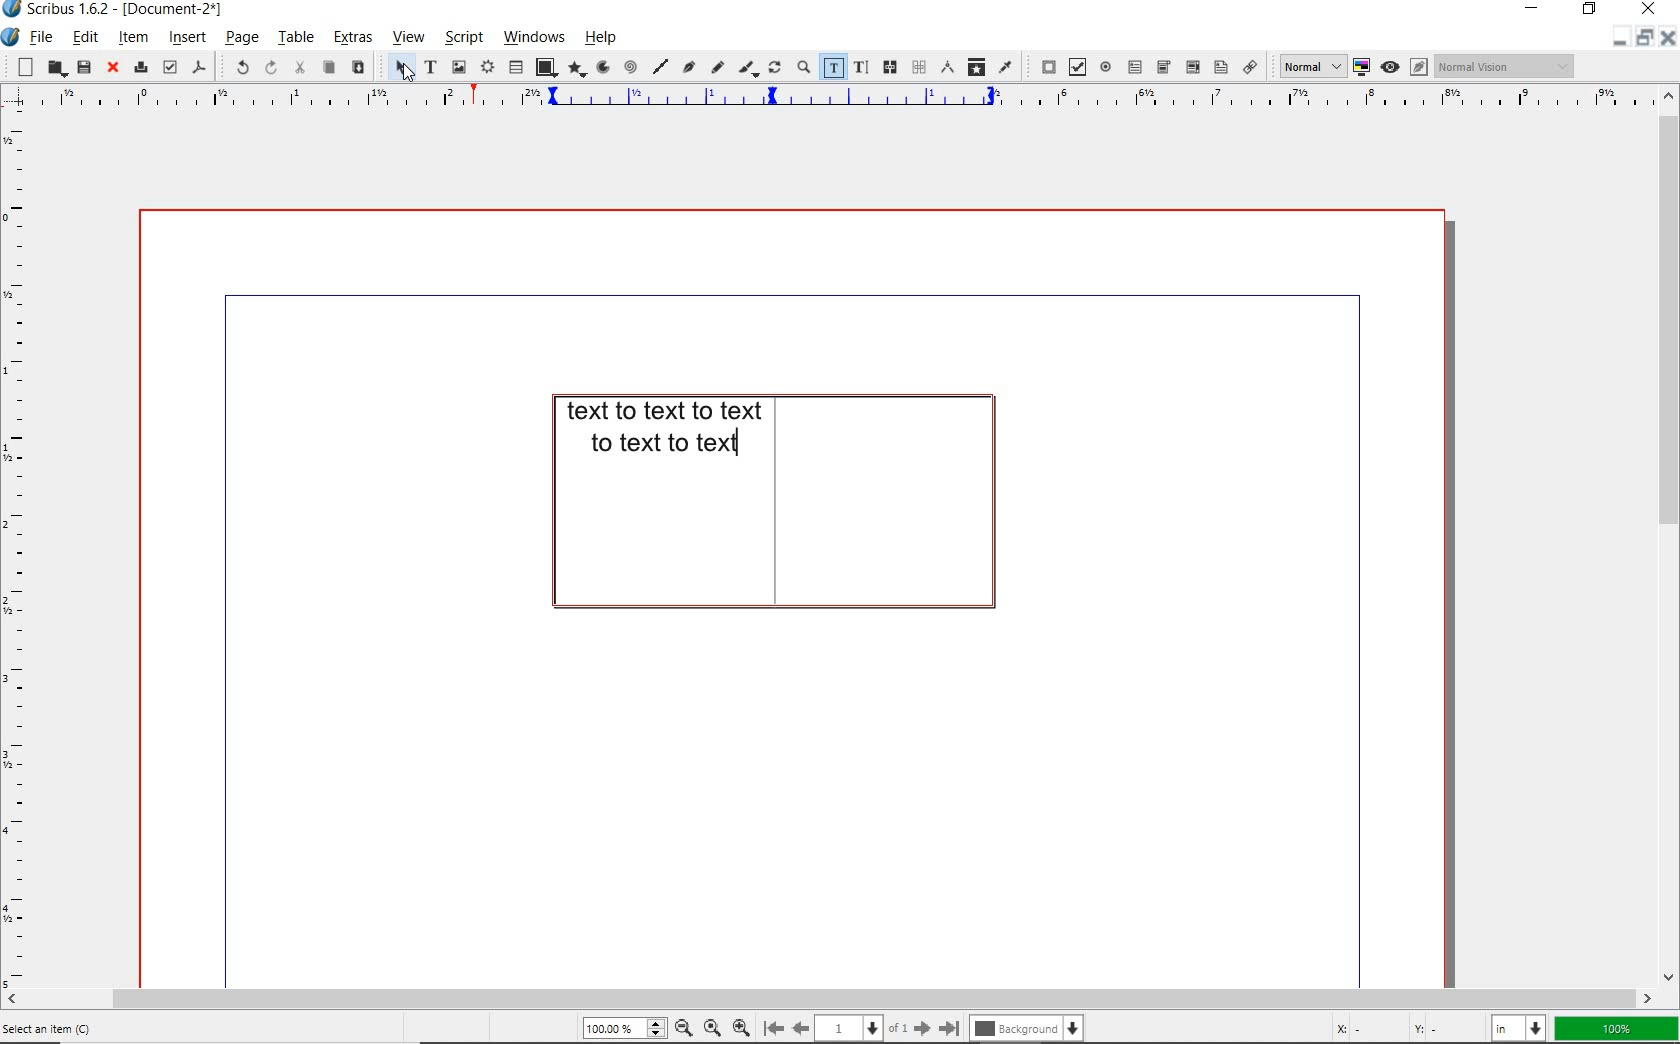  Describe the element at coordinates (774, 1028) in the screenshot. I see `go to first page` at that location.